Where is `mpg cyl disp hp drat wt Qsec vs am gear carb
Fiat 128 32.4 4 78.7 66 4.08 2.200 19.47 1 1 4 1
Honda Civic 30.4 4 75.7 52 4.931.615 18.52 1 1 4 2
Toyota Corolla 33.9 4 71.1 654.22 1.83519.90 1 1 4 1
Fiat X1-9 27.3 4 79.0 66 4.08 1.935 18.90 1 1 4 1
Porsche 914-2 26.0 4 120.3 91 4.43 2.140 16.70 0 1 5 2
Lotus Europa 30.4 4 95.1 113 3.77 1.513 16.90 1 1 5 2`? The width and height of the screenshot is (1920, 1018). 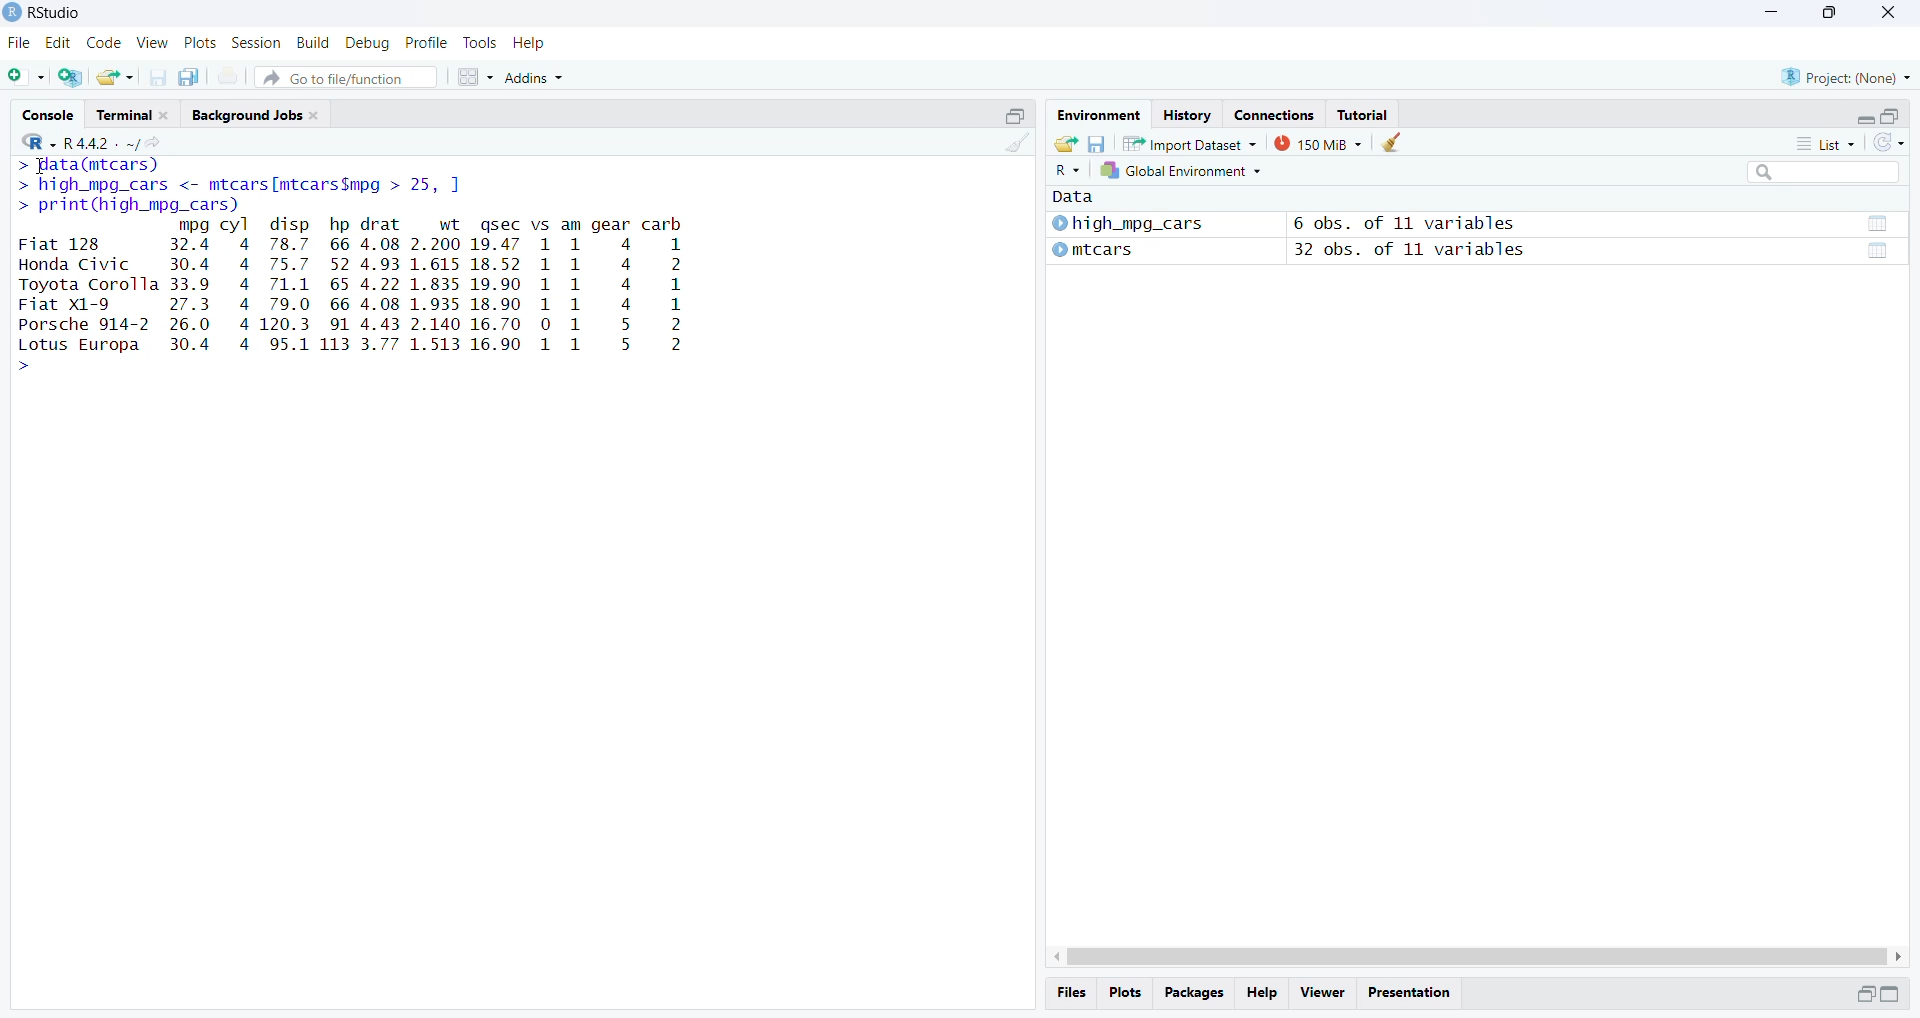 mpg cyl disp hp drat wt Qsec vs am gear carb
Fiat 128 32.4 4 78.7 66 4.08 2.200 19.47 1 1 4 1
Honda Civic 30.4 4 75.7 52 4.931.615 18.52 1 1 4 2
Toyota Corolla 33.9 4 71.1 654.22 1.83519.90 1 1 4 1
Fiat X1-9 27.3 4 79.0 66 4.08 1.935 18.90 1 1 4 1
Porsche 914-2 26.0 4 120.3 91 4.43 2.140 16.70 0 1 5 2
Lotus Europa 30.4 4 95.1 113 3.77 1.513 16.90 1 1 5 2 is located at coordinates (357, 296).